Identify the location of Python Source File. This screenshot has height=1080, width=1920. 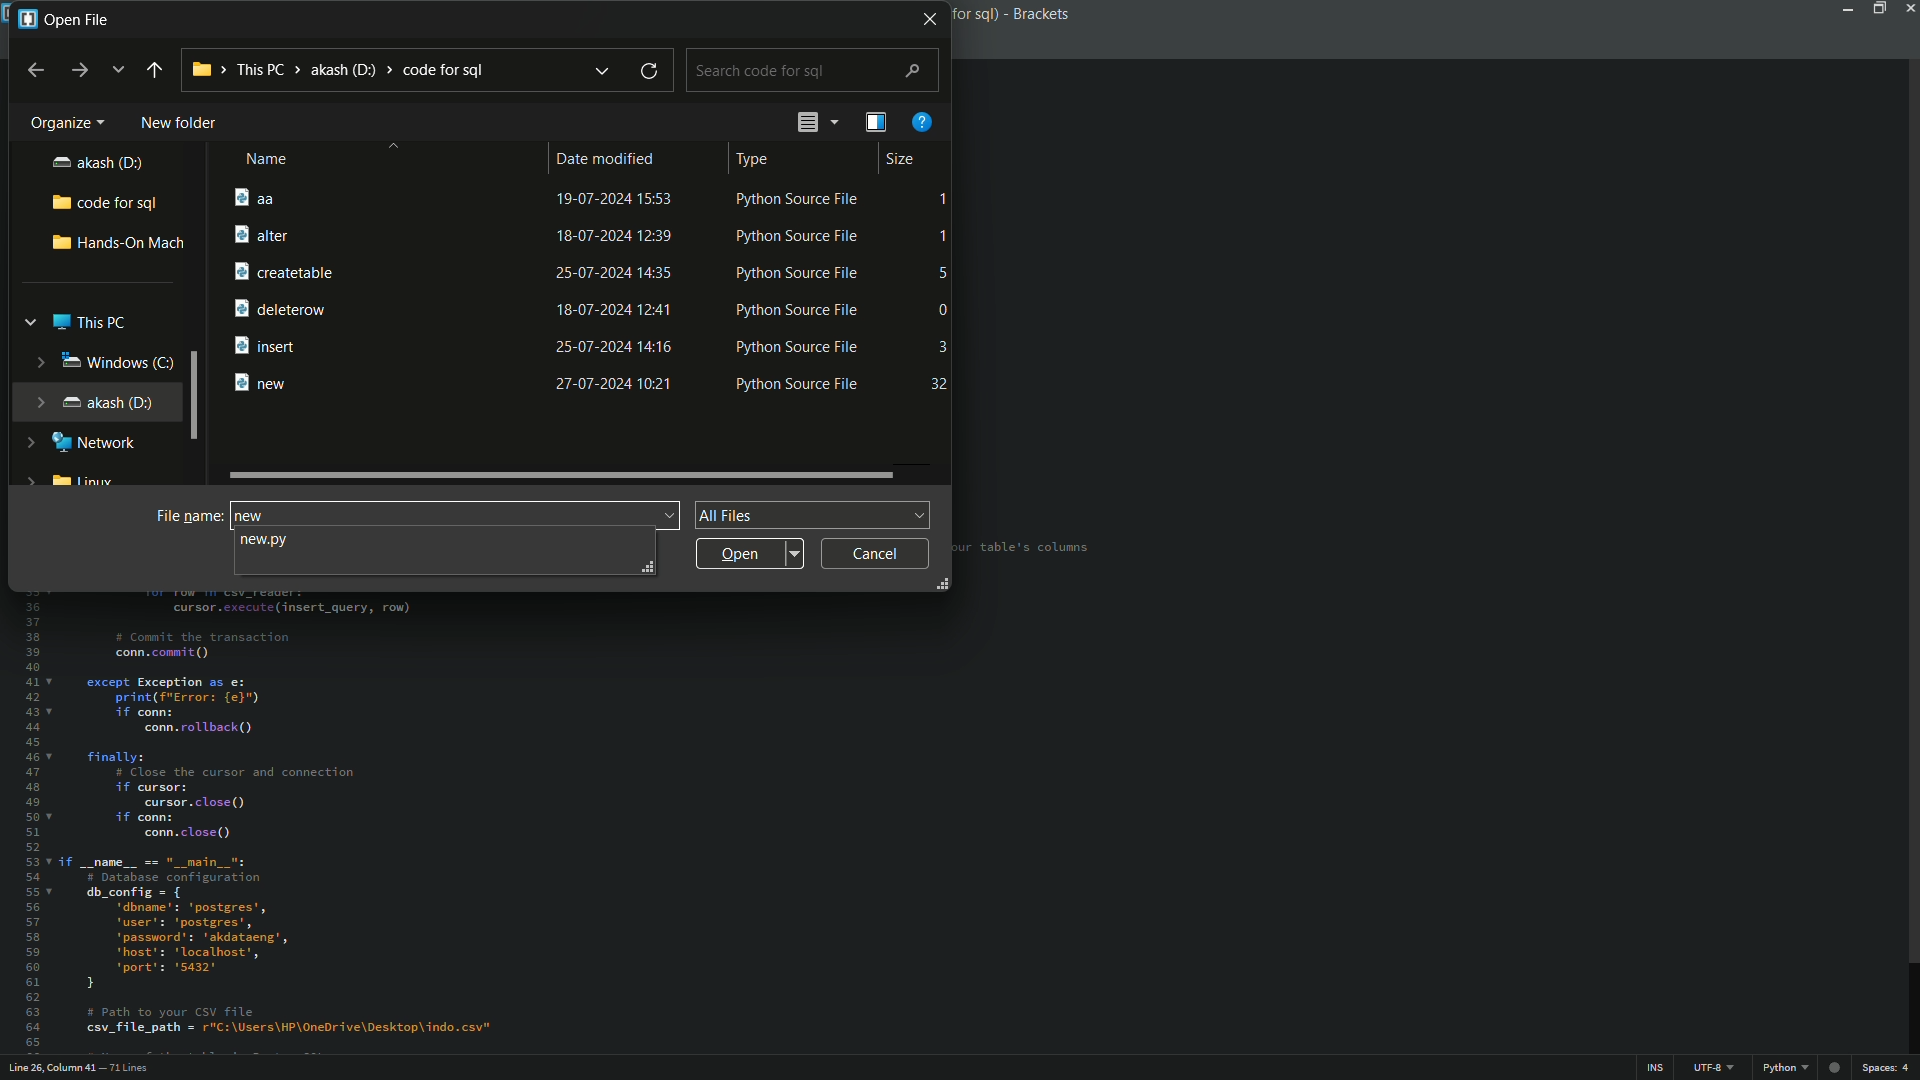
(798, 273).